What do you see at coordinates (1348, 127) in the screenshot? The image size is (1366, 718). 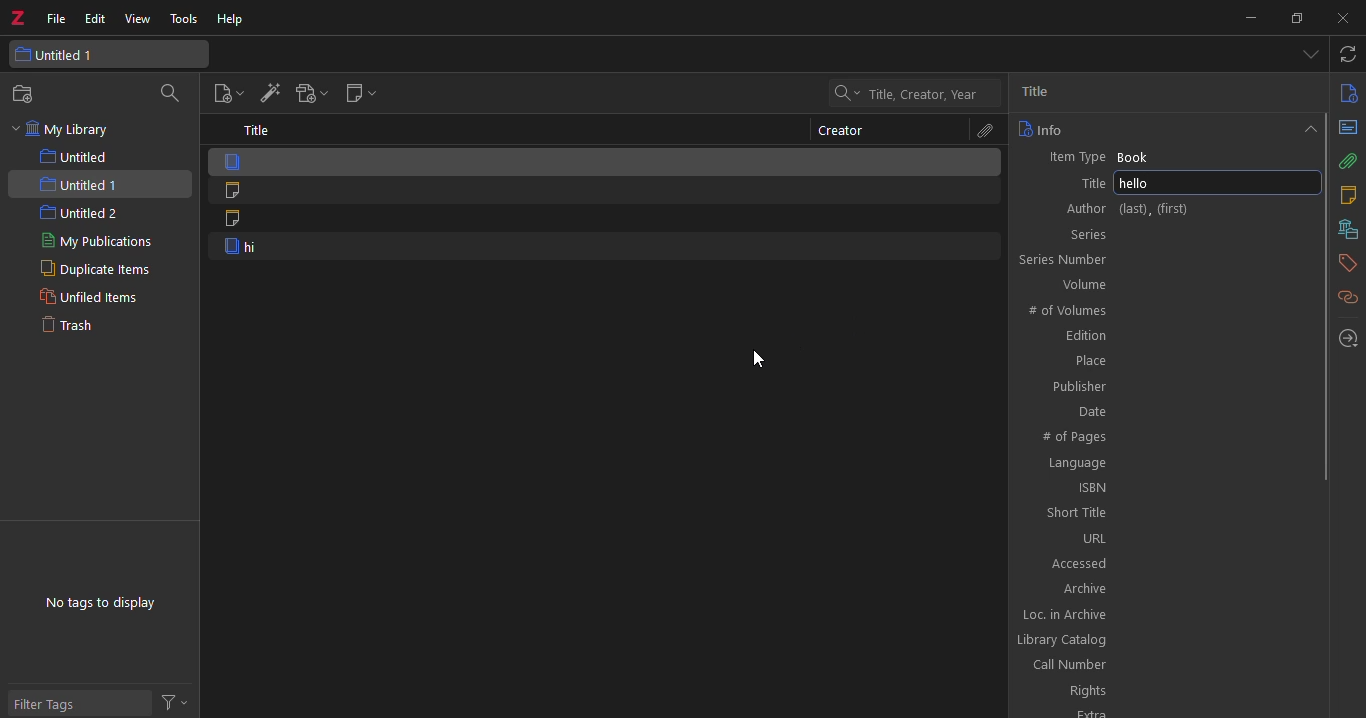 I see `abstract` at bounding box center [1348, 127].